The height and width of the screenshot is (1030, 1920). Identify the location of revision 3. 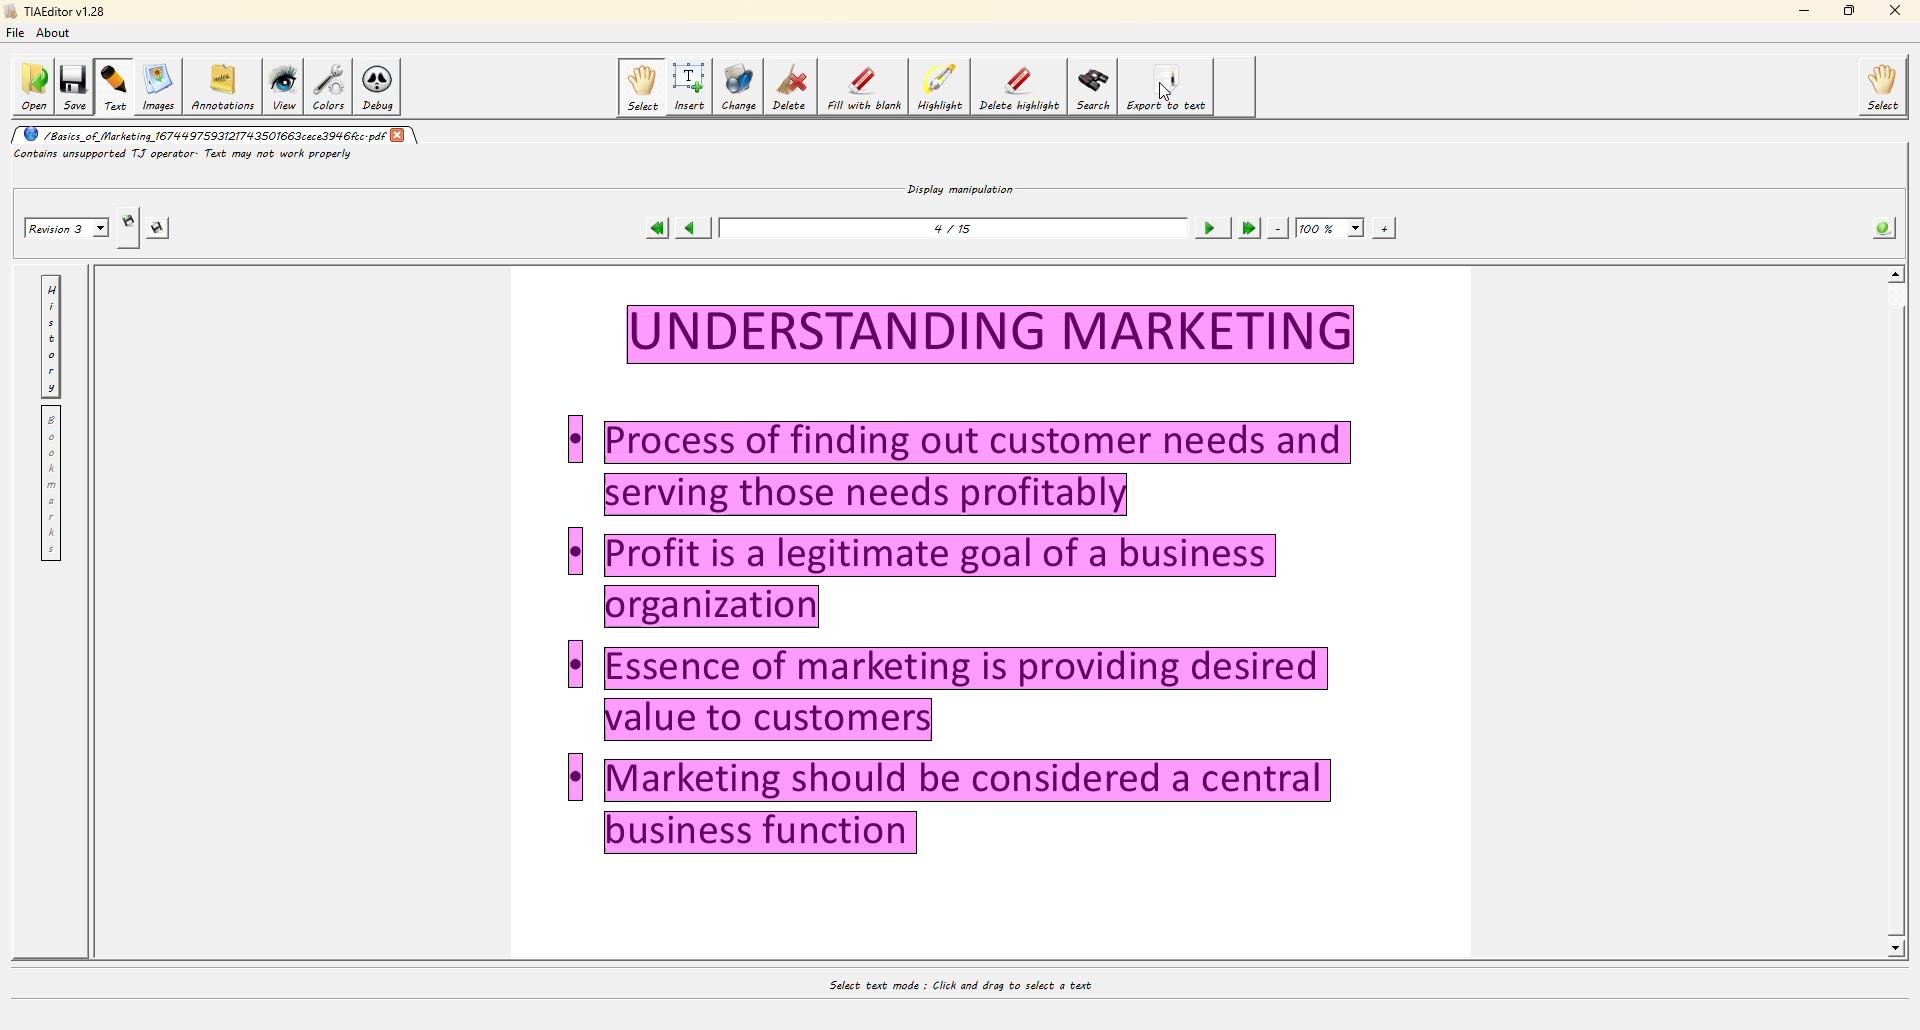
(68, 227).